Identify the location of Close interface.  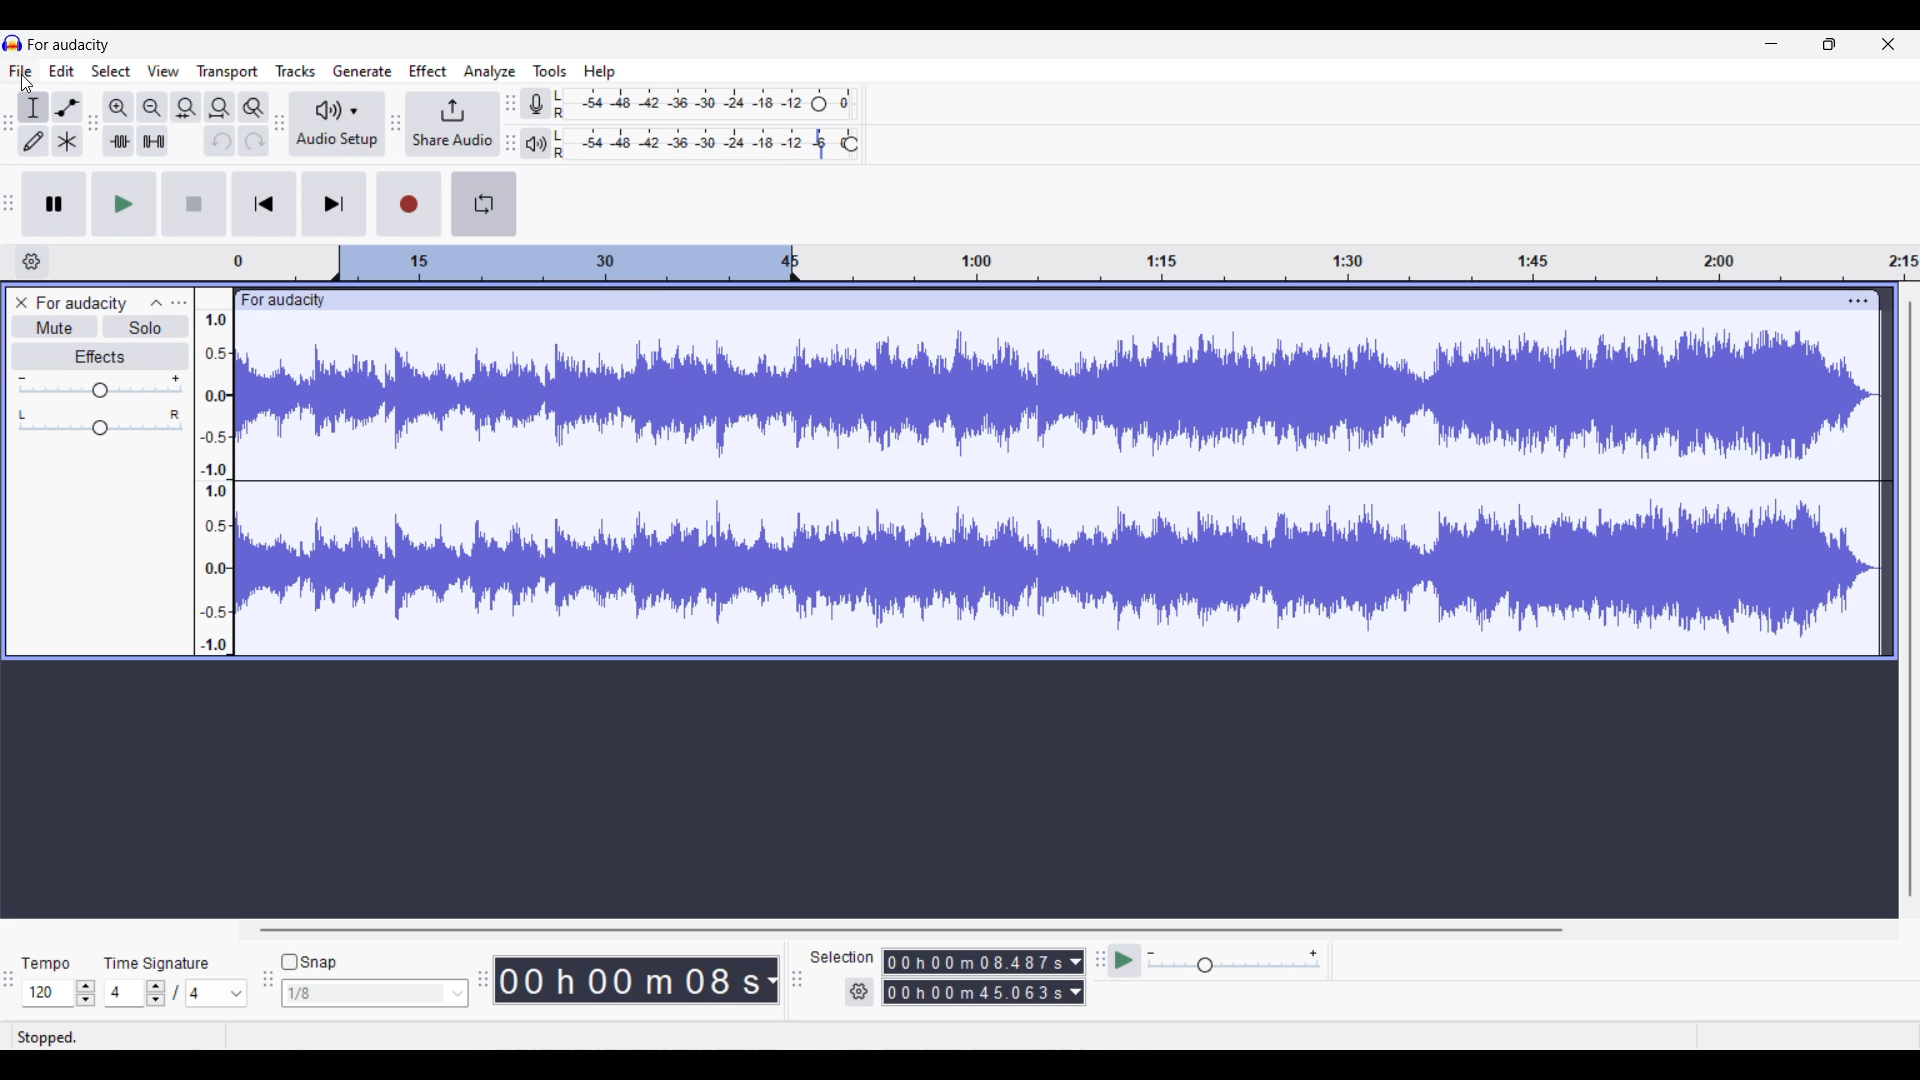
(1888, 44).